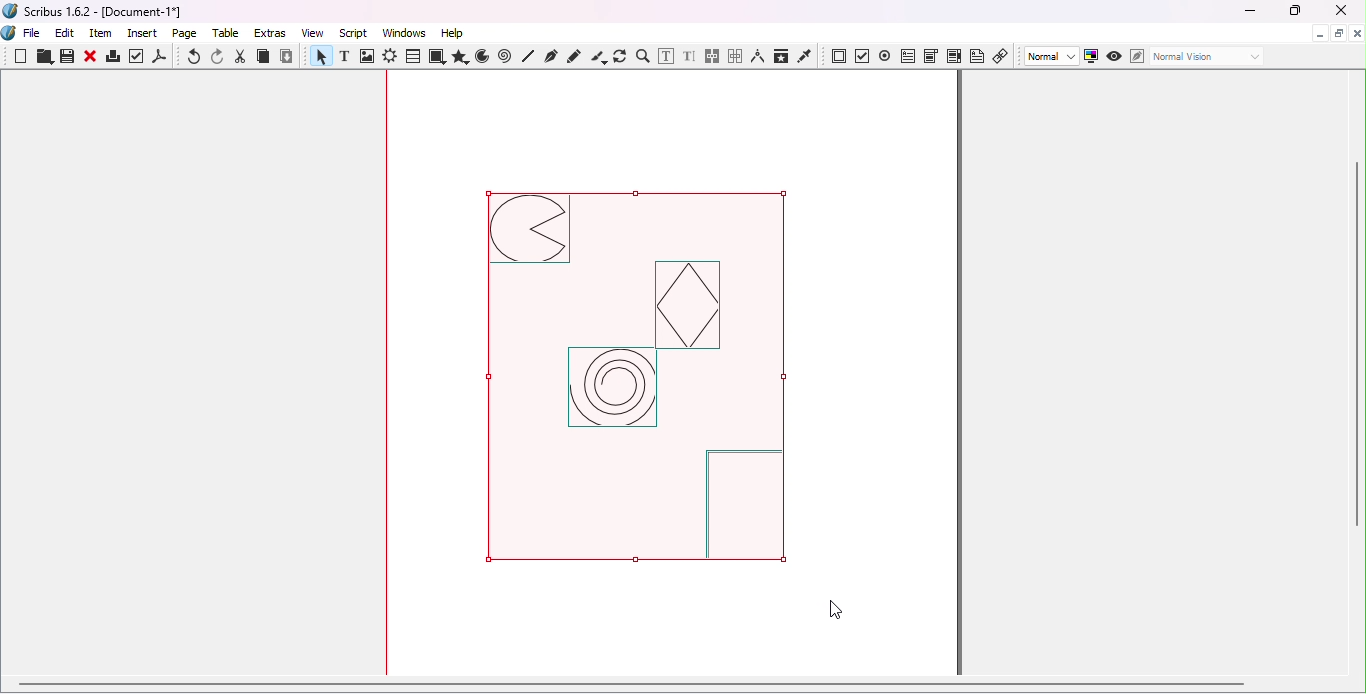 The image size is (1366, 694). Describe the element at coordinates (1358, 375) in the screenshot. I see `Vertical scroll bar` at that location.